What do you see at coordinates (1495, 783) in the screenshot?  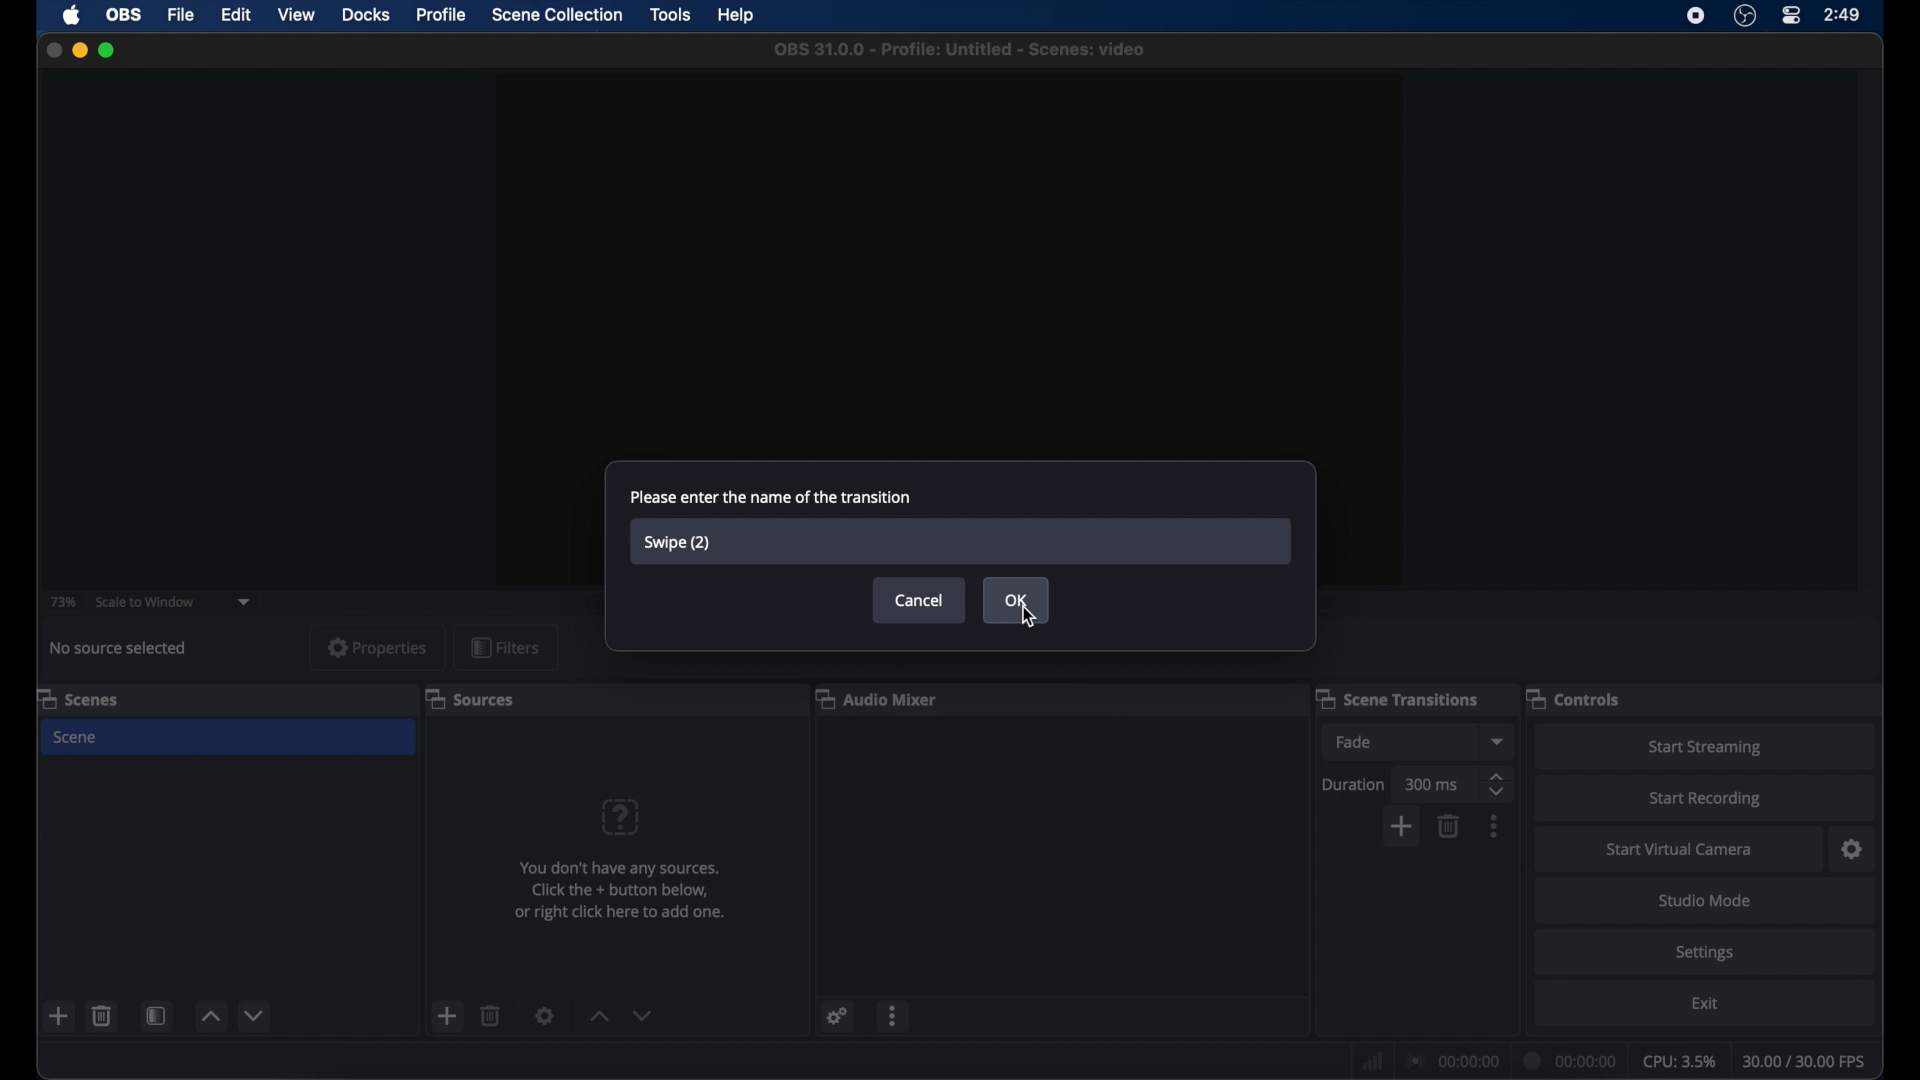 I see `stepper buttons` at bounding box center [1495, 783].